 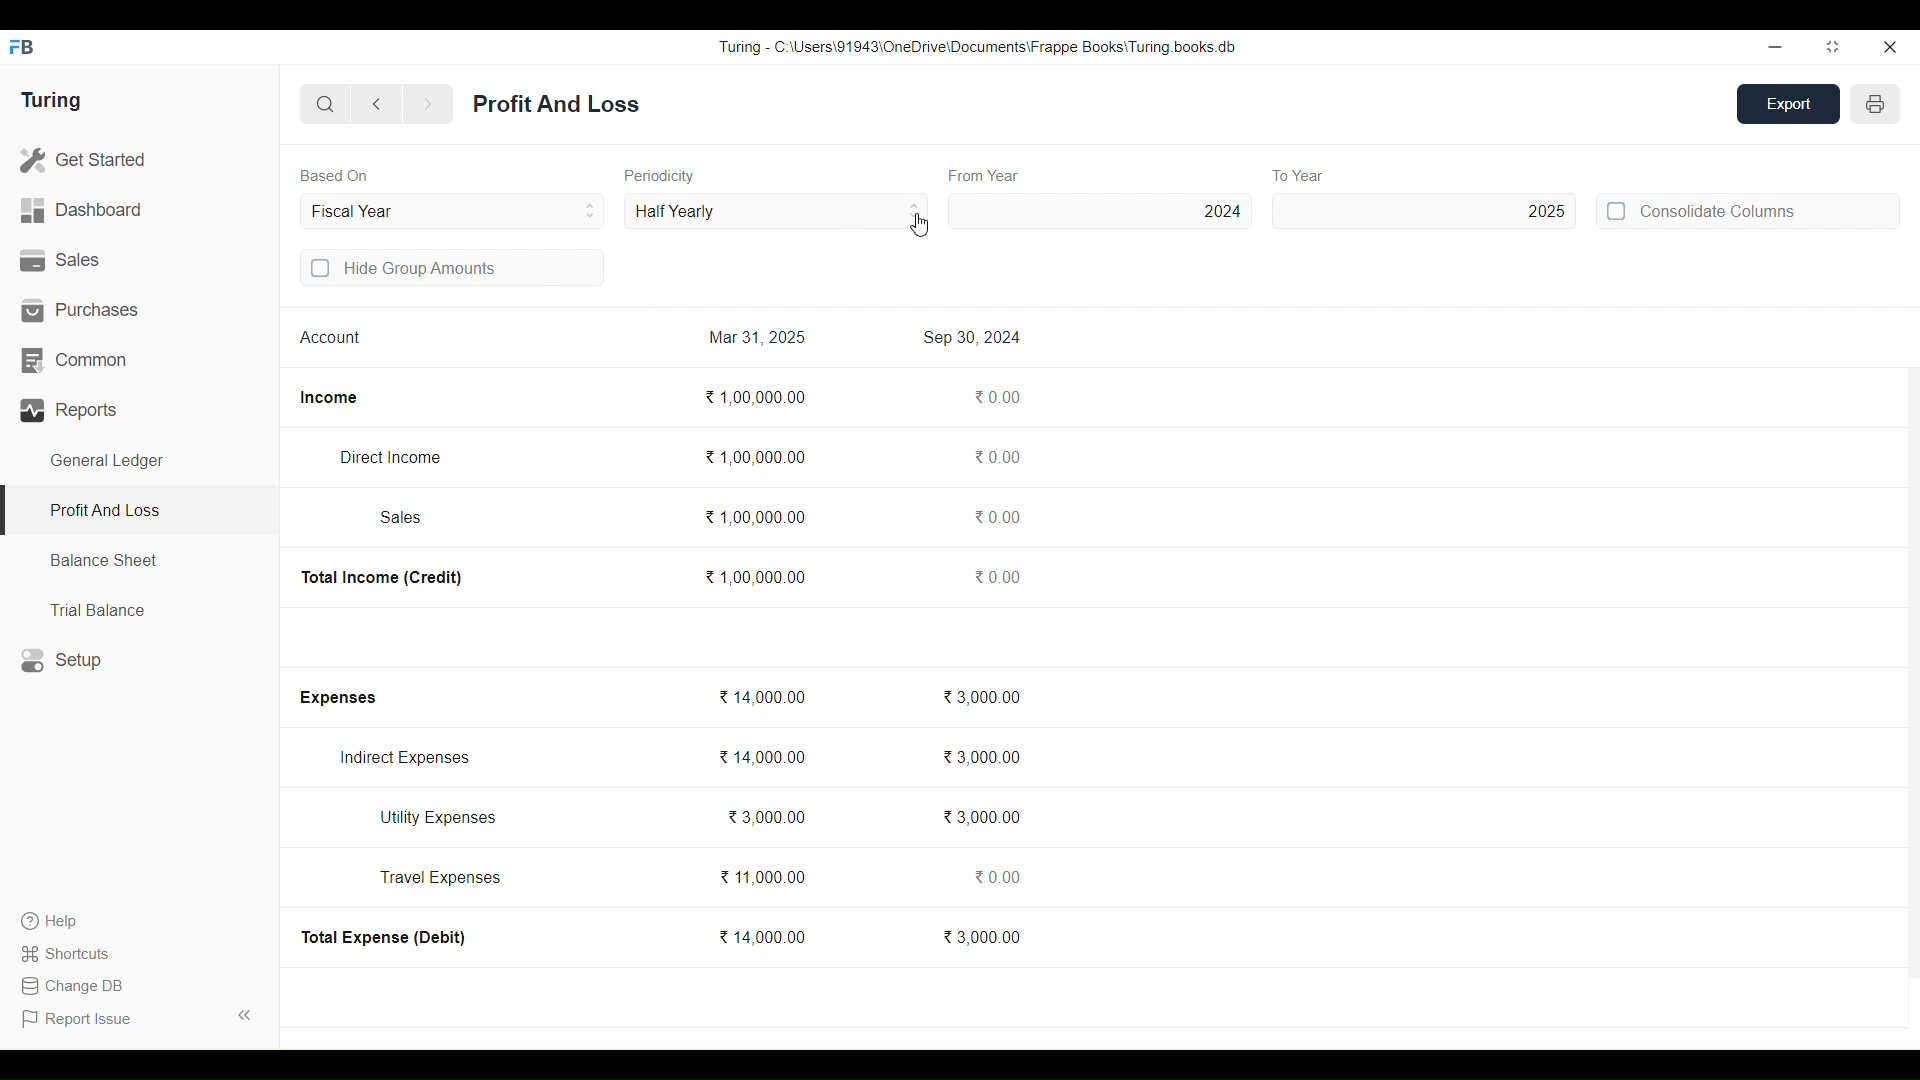 What do you see at coordinates (80, 1019) in the screenshot?
I see `Report Issue` at bounding box center [80, 1019].